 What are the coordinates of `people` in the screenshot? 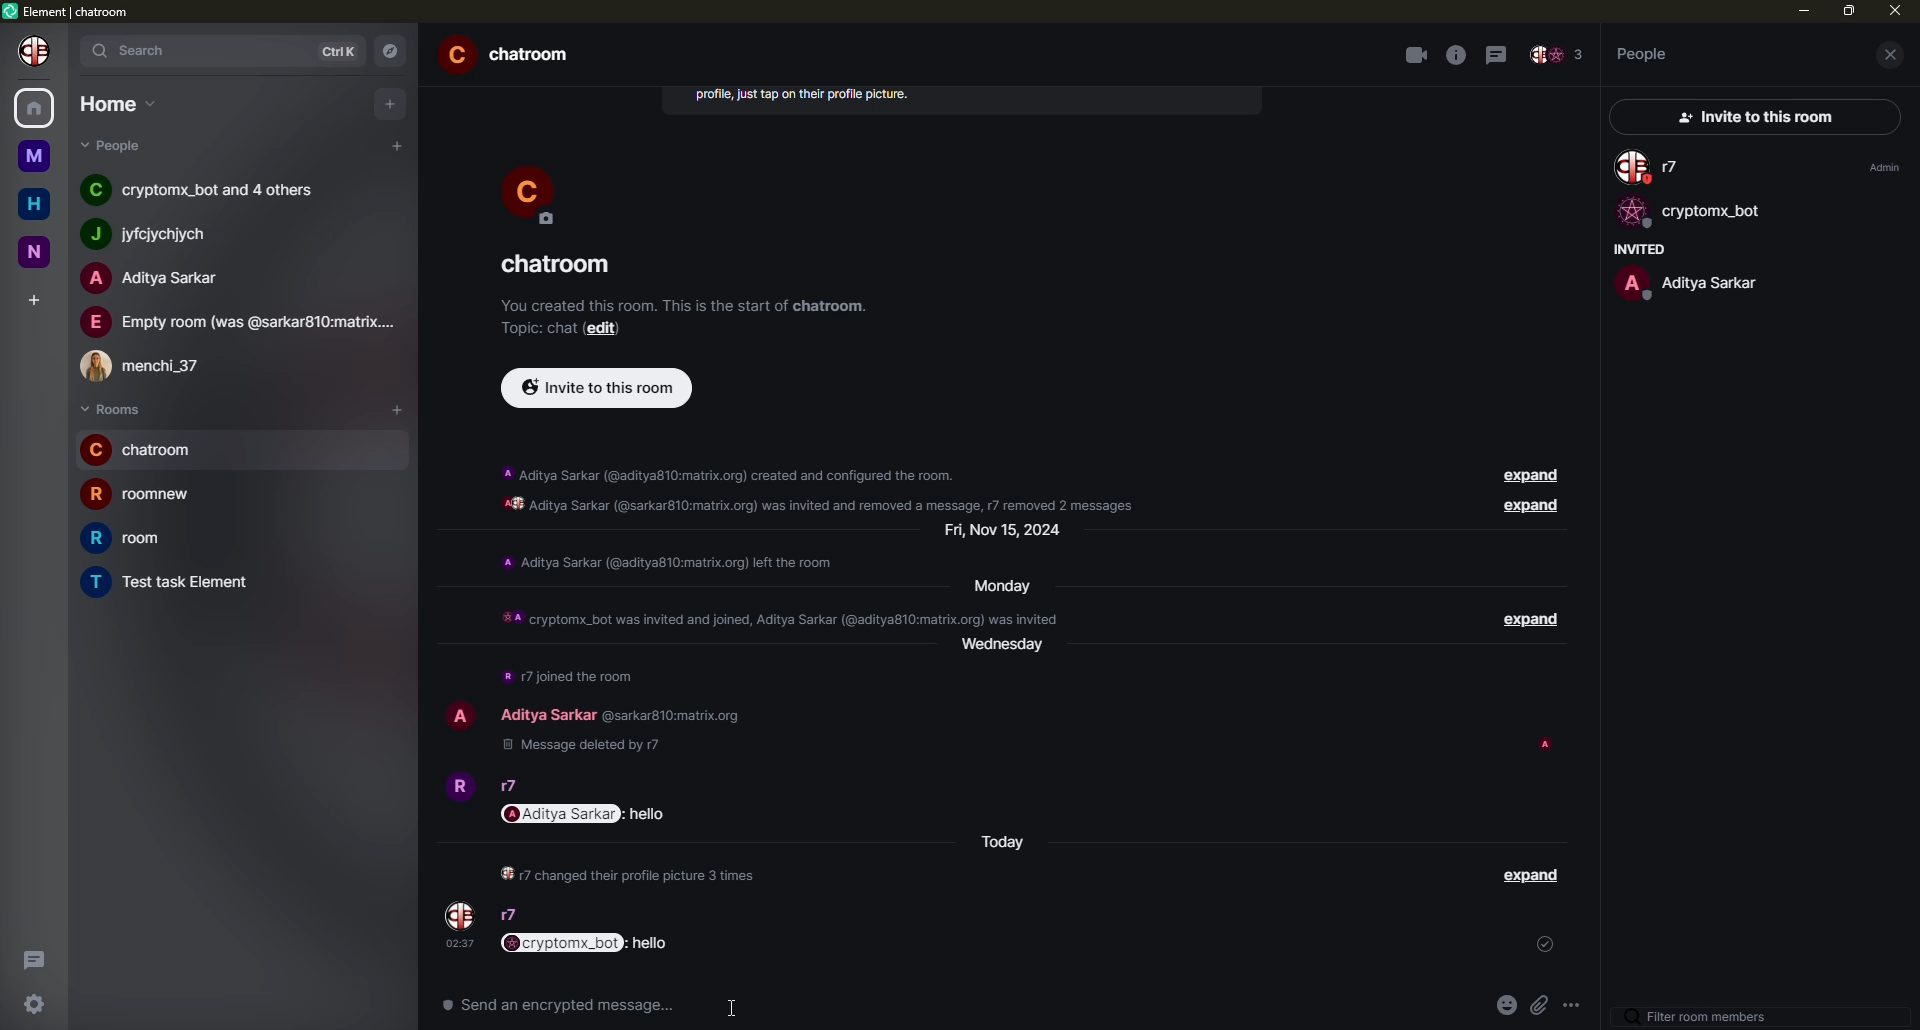 It's located at (153, 362).